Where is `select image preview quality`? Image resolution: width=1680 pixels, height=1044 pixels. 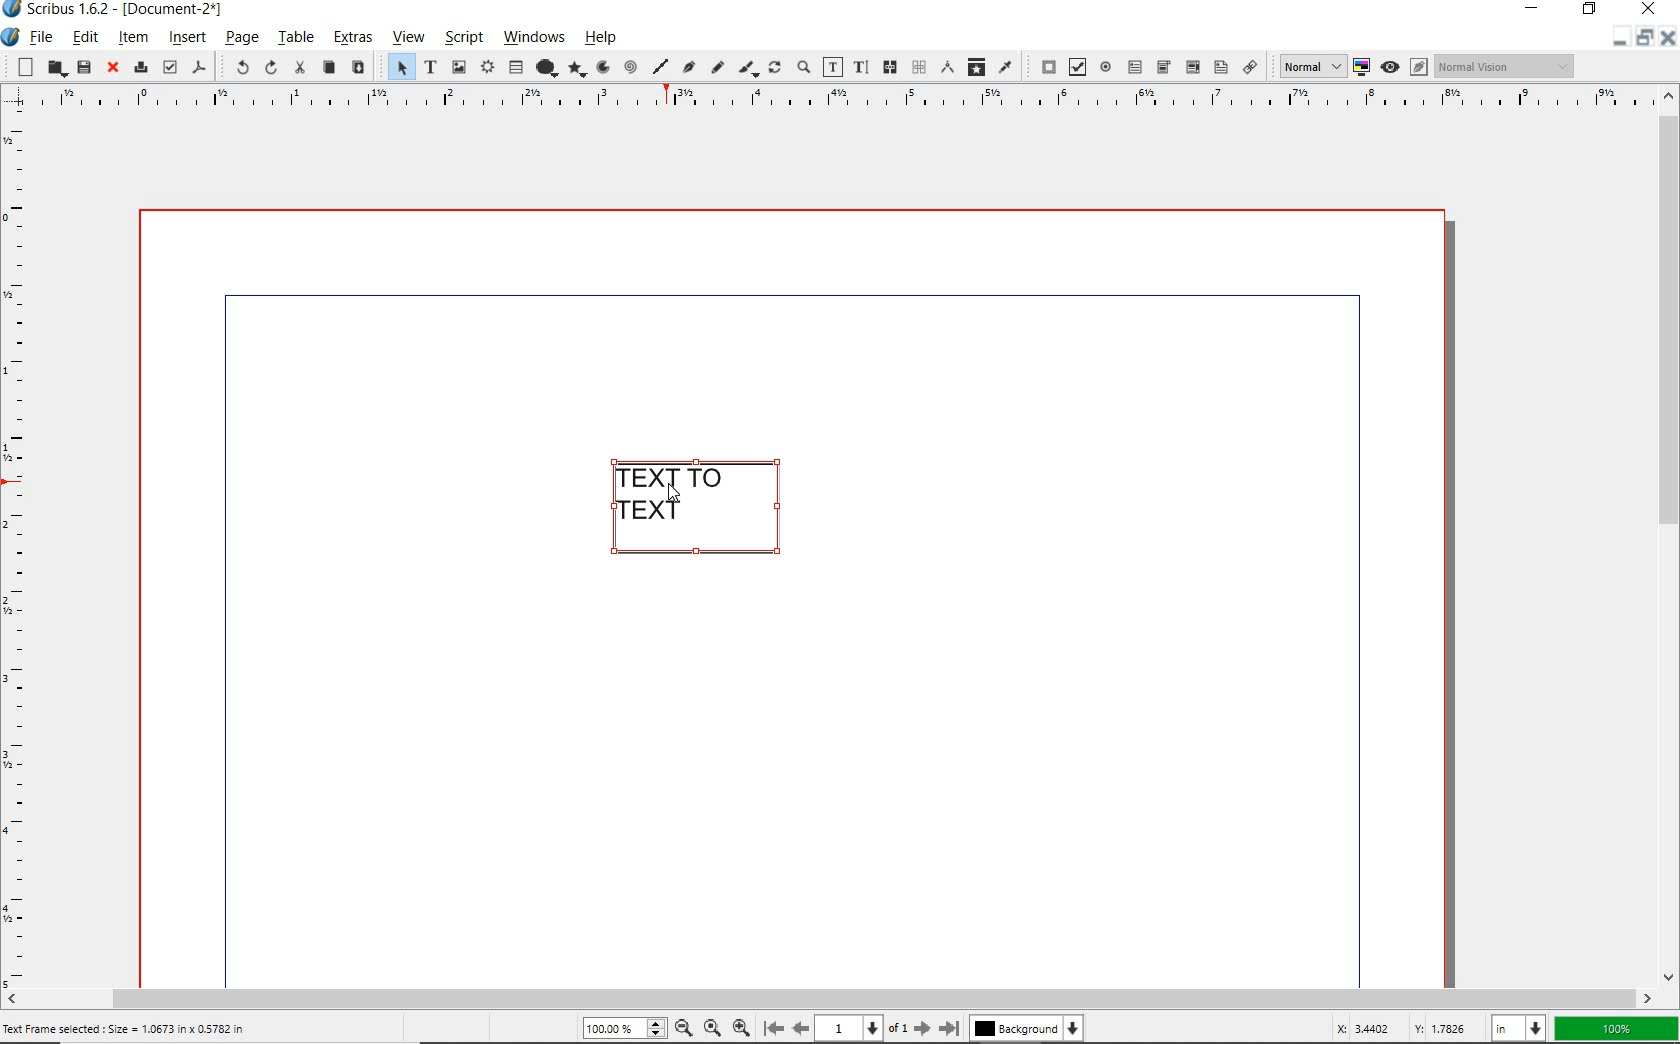 select image preview quality is located at coordinates (1309, 65).